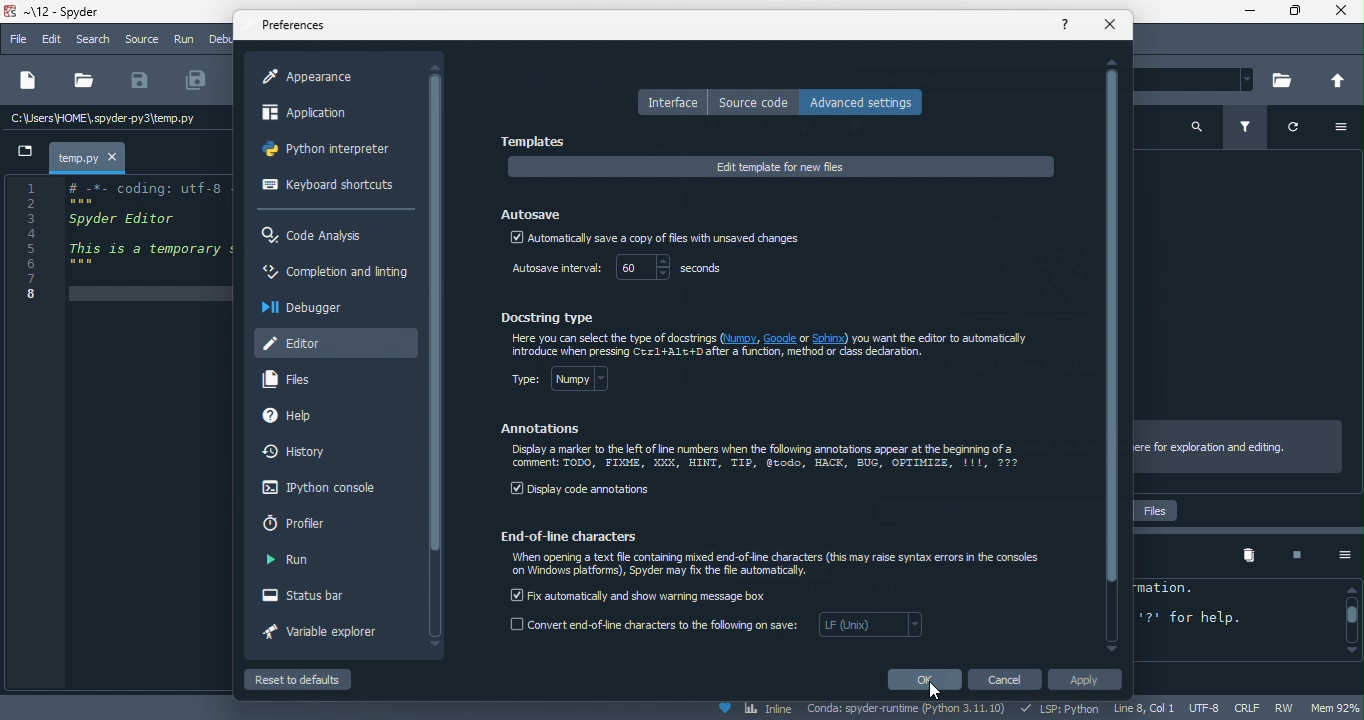 The height and width of the screenshot is (720, 1364). What do you see at coordinates (1250, 708) in the screenshot?
I see `crlf` at bounding box center [1250, 708].